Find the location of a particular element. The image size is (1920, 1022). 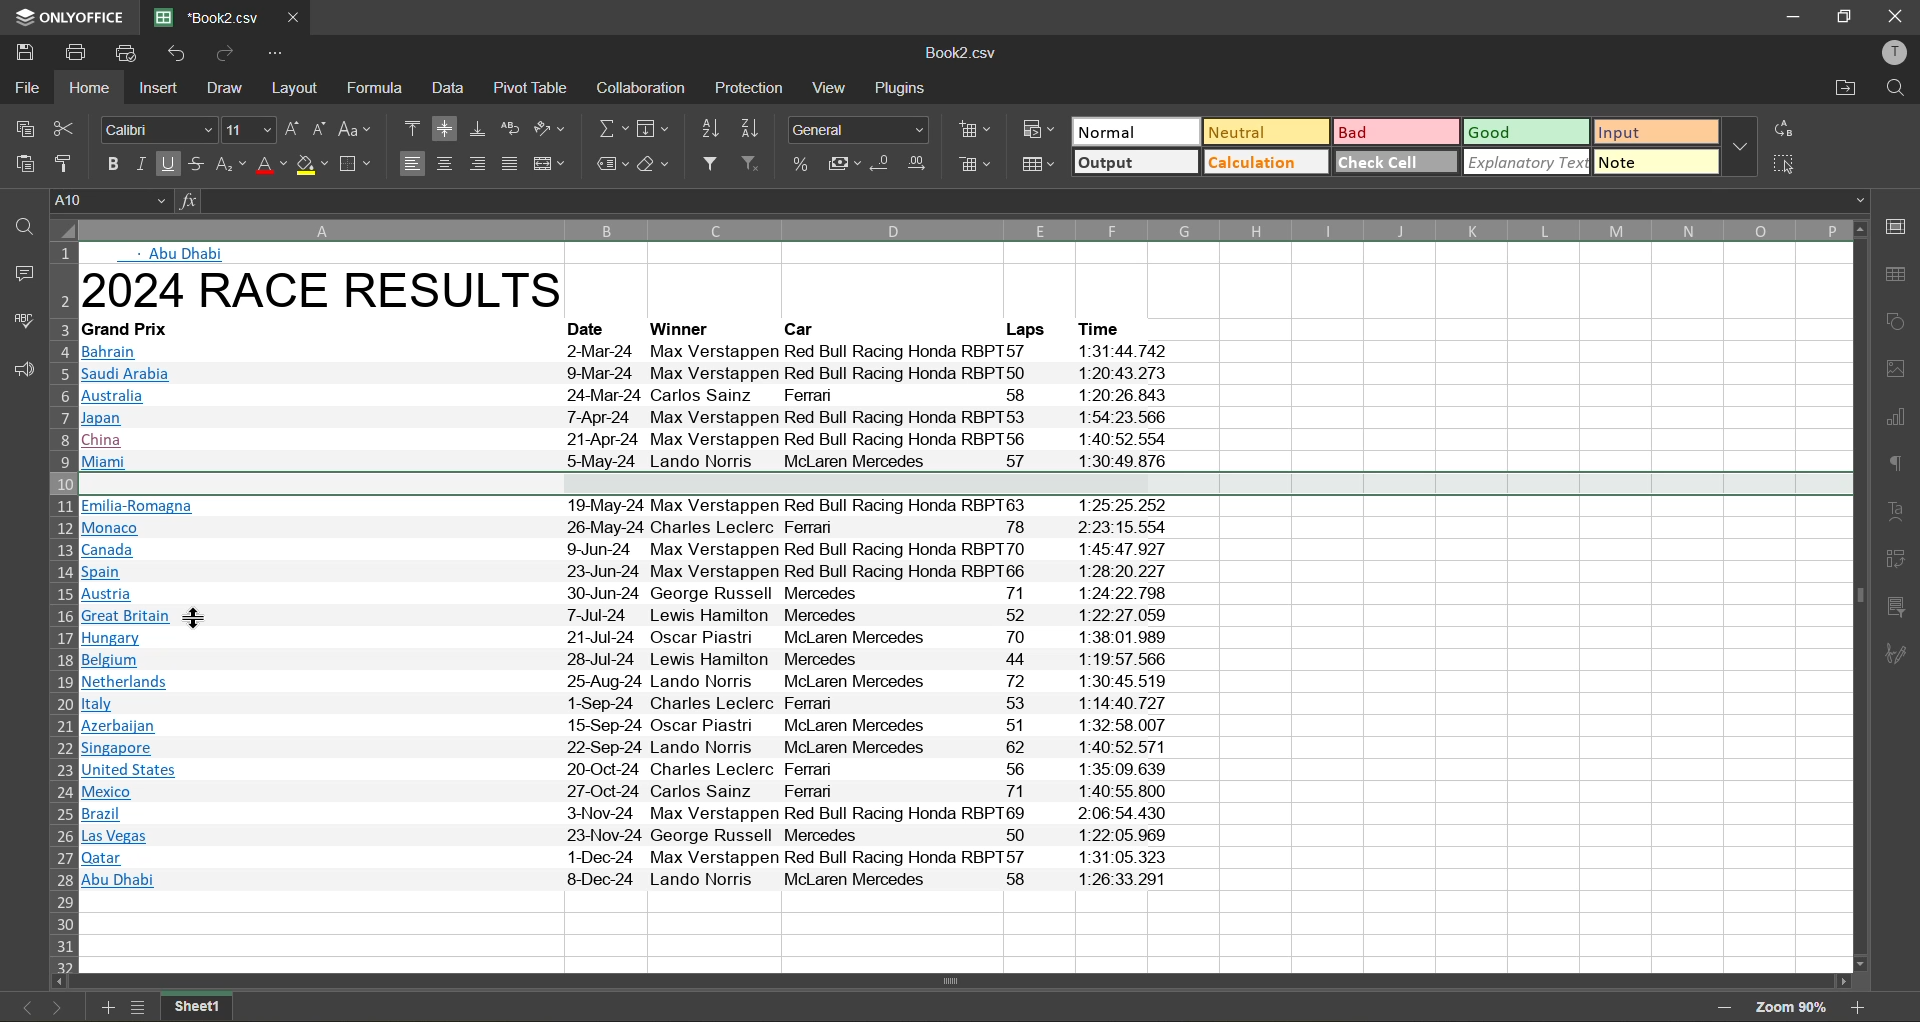

customize quick access toolbar is located at coordinates (277, 55).